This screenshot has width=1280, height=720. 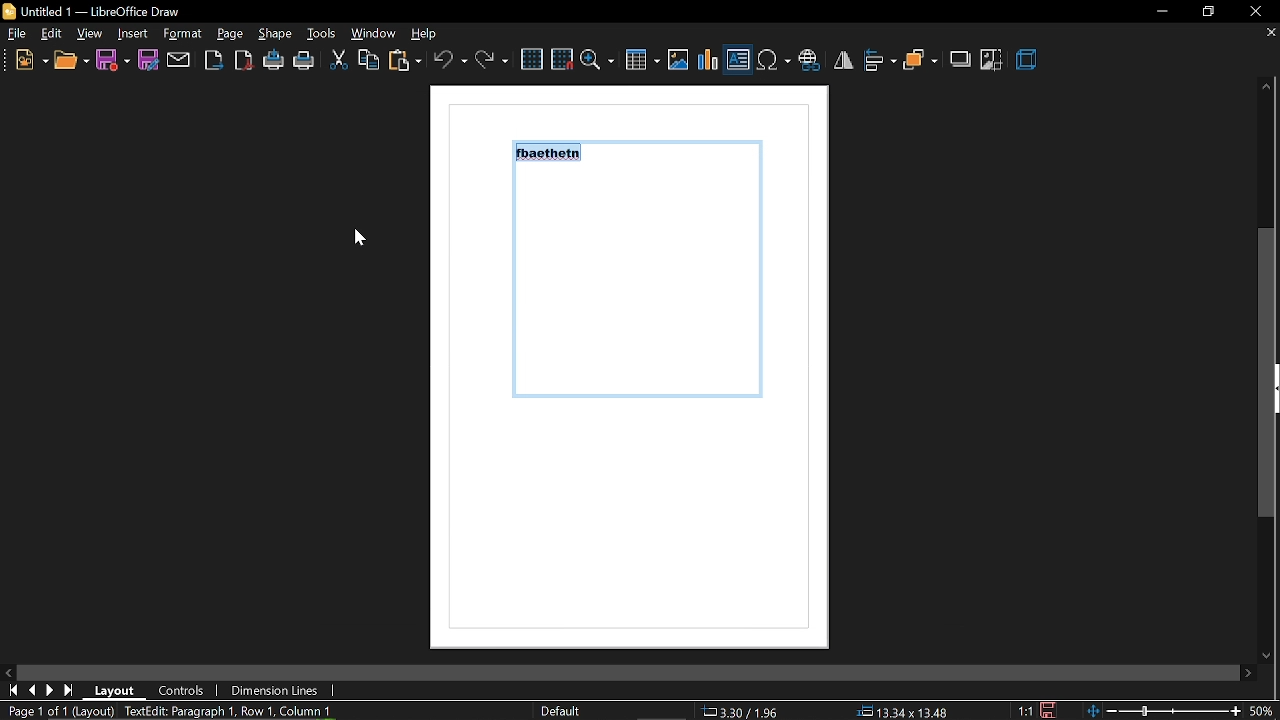 What do you see at coordinates (646, 375) in the screenshot?
I see `Current page` at bounding box center [646, 375].